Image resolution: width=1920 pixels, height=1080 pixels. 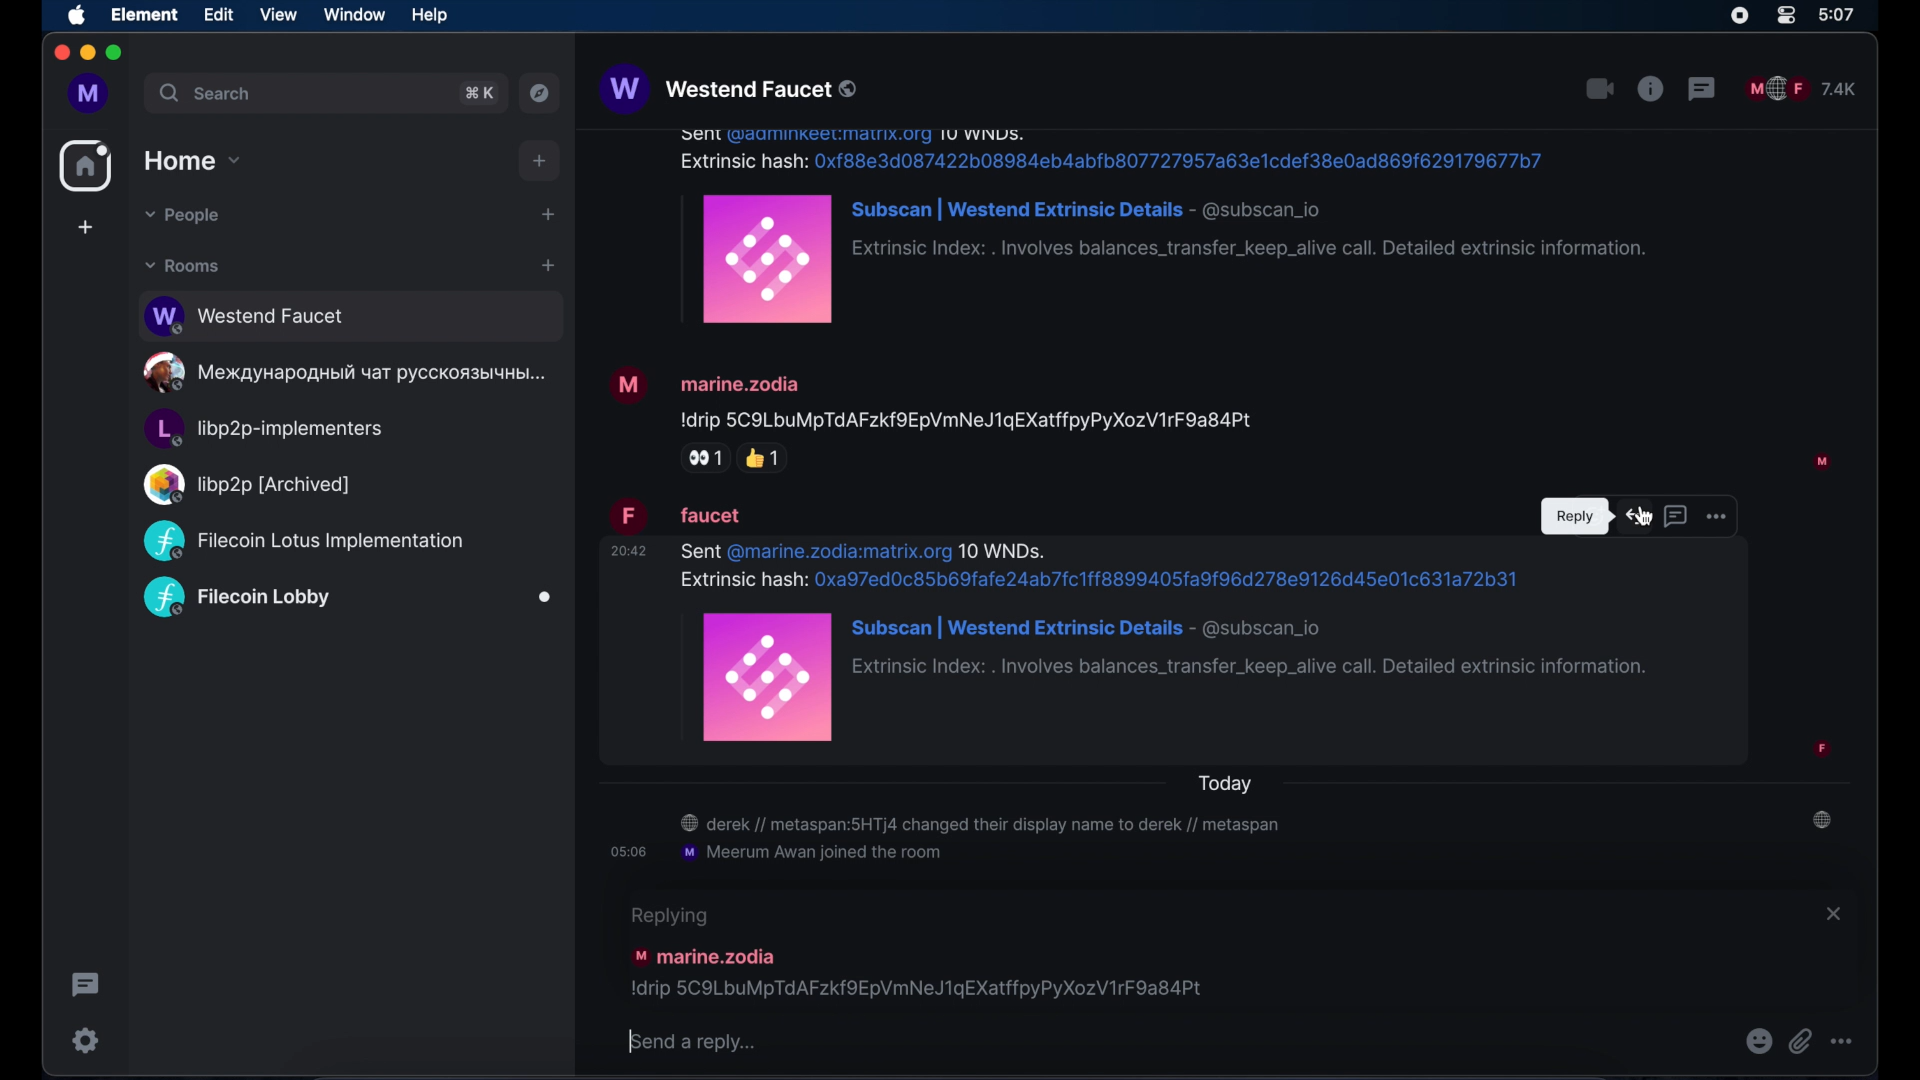 What do you see at coordinates (479, 94) in the screenshot?
I see `search shortcut` at bounding box center [479, 94].